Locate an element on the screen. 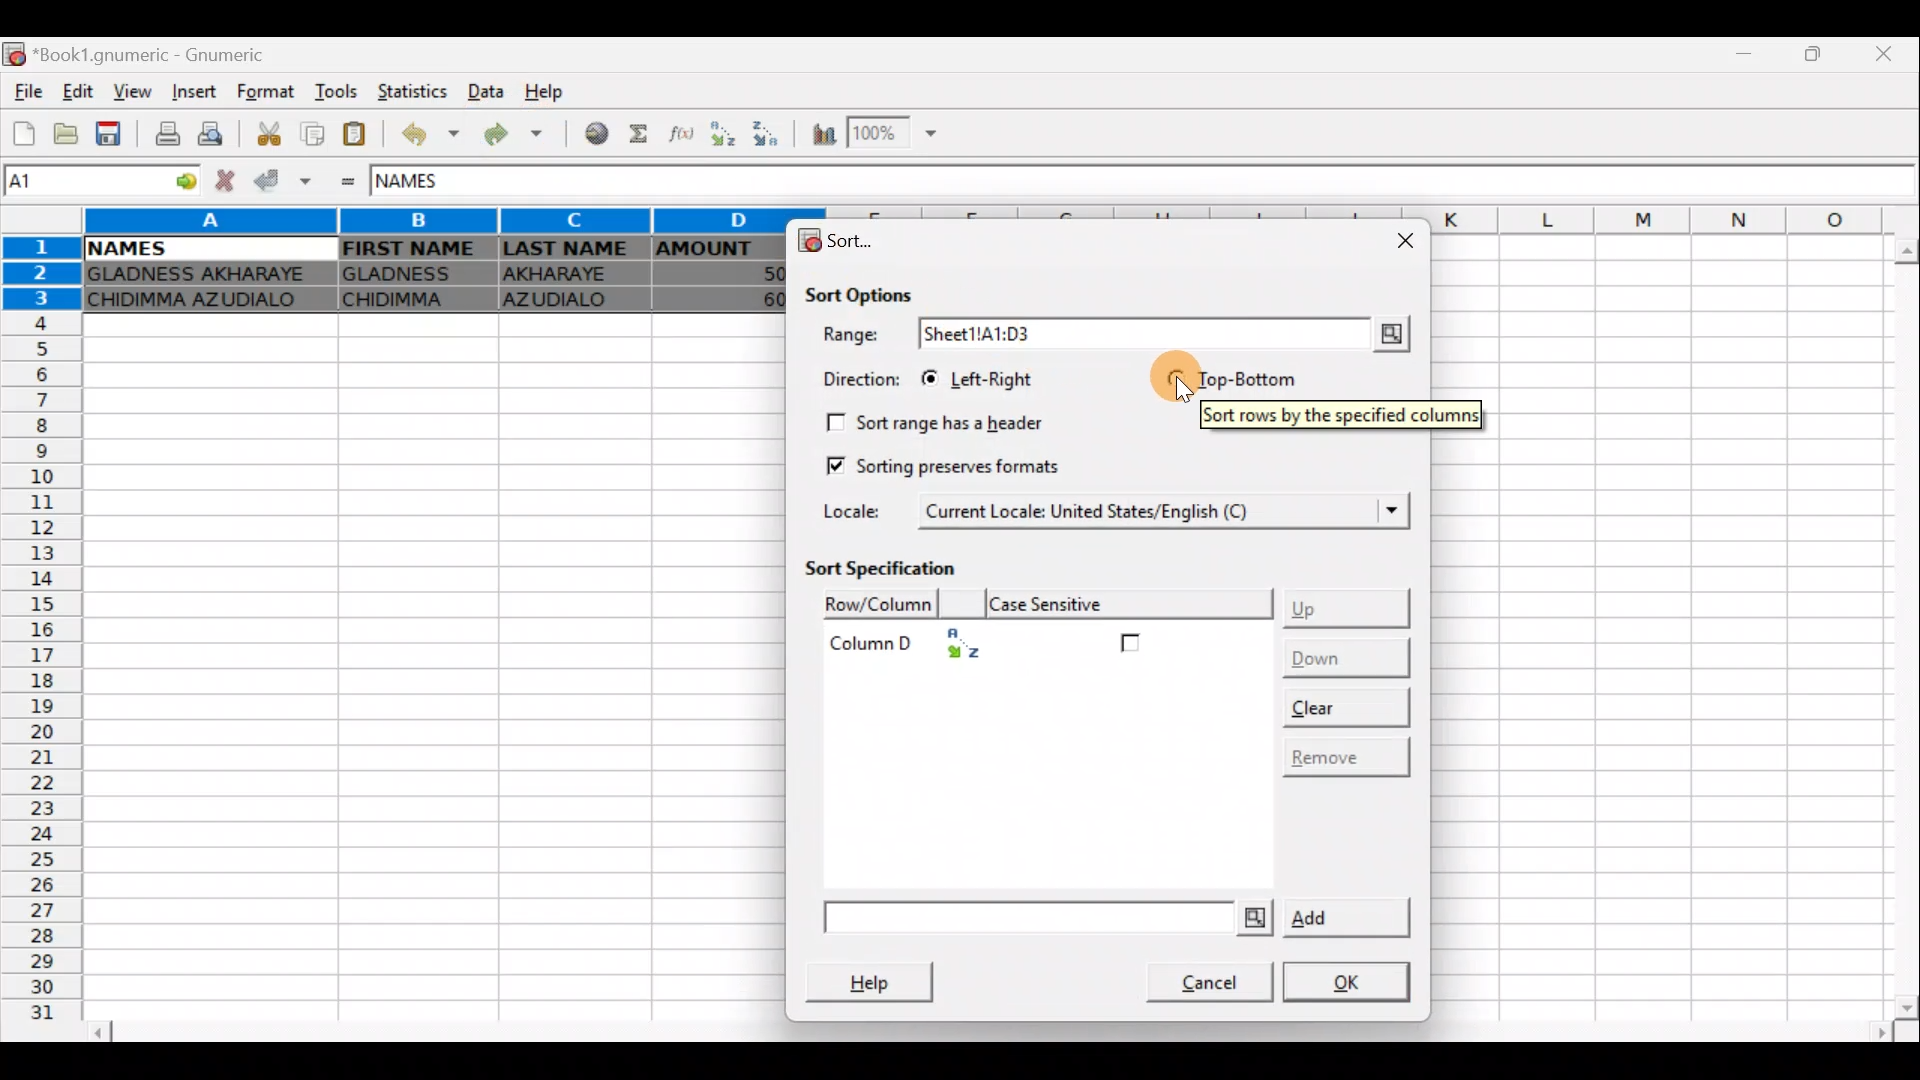 Image resolution: width=1920 pixels, height=1080 pixels. Help is located at coordinates (558, 87).